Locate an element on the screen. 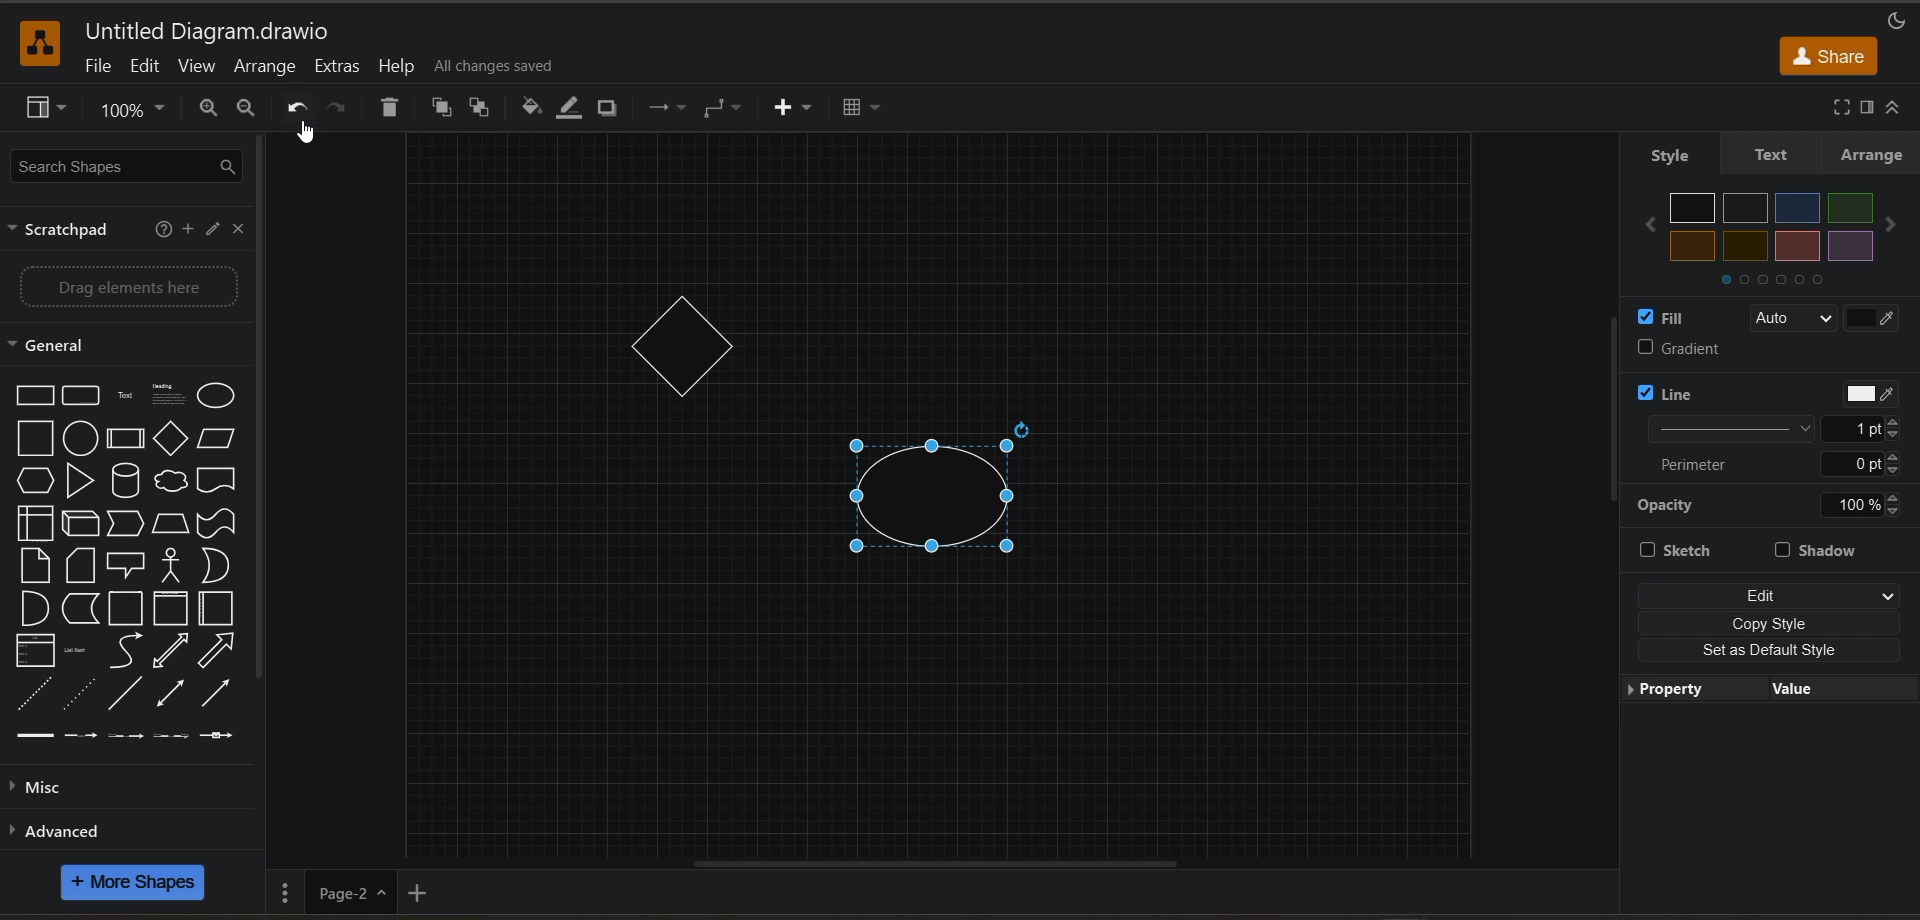 This screenshot has width=1920, height=920. vertical scroll bar is located at coordinates (262, 413).